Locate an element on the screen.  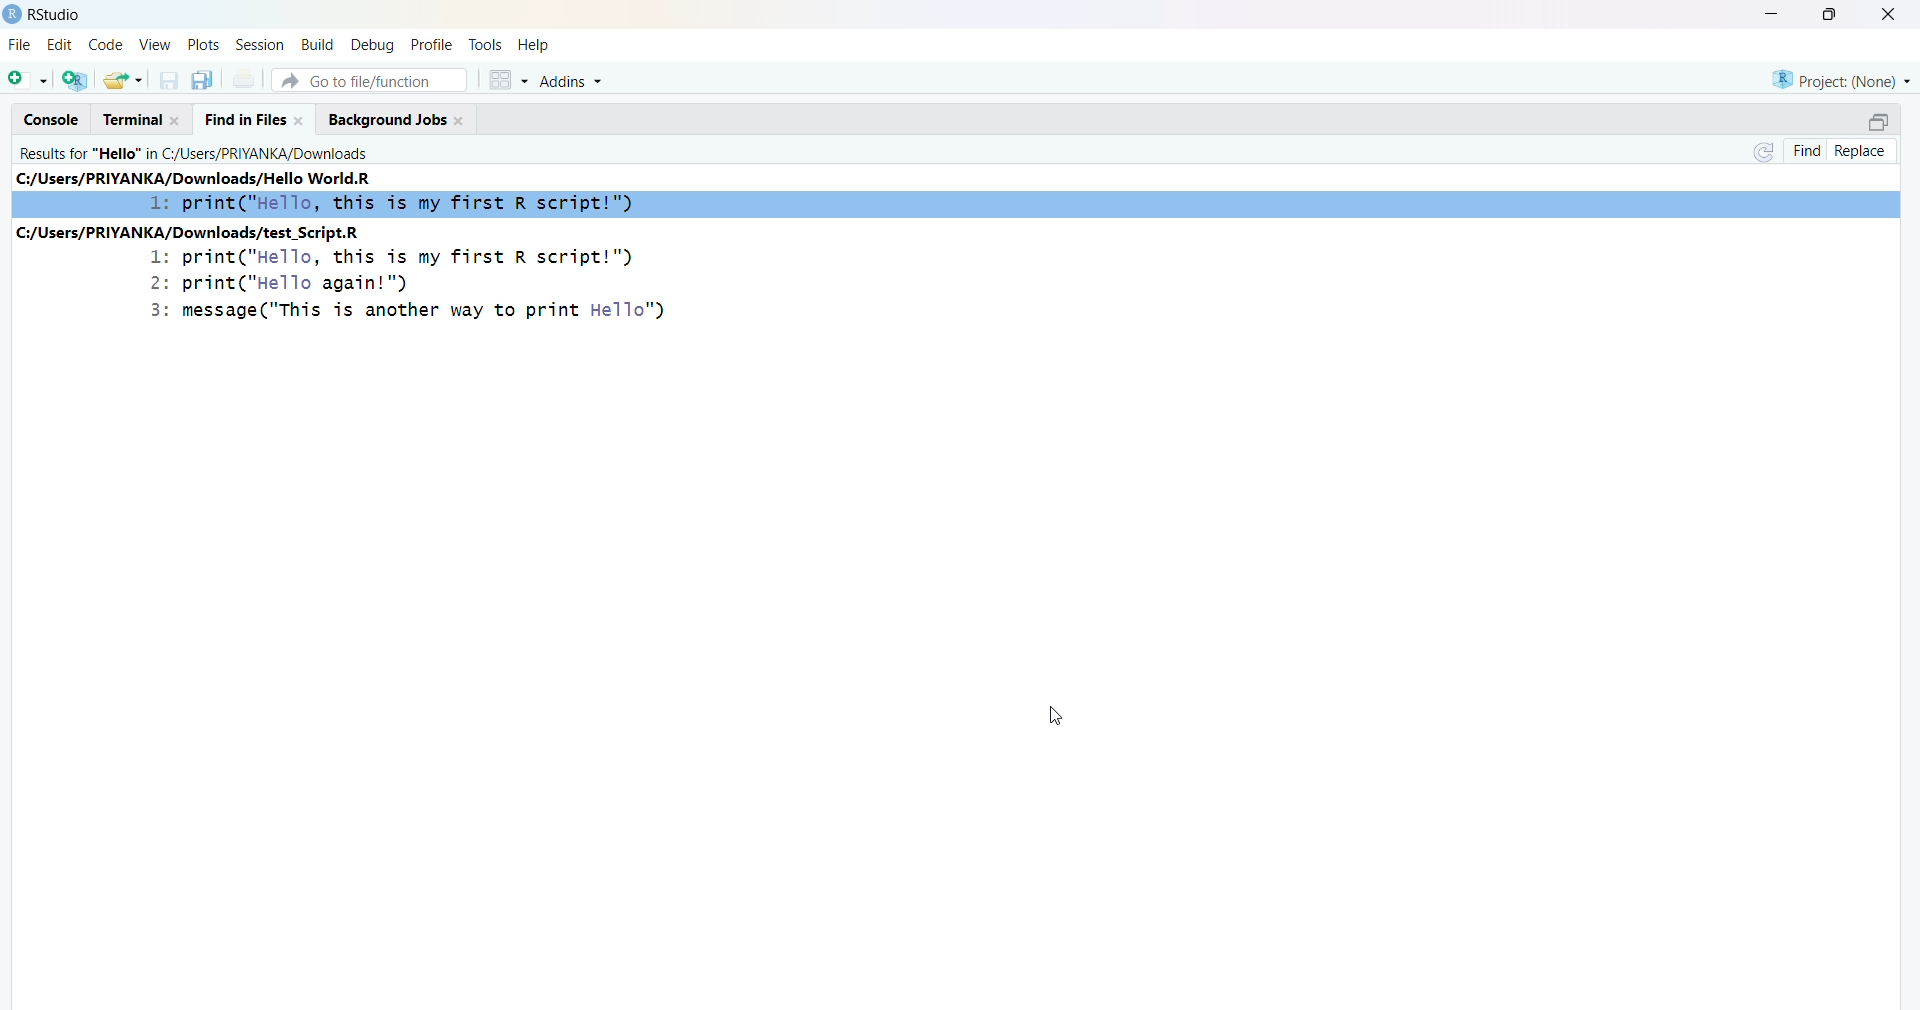
share is located at coordinates (124, 80).